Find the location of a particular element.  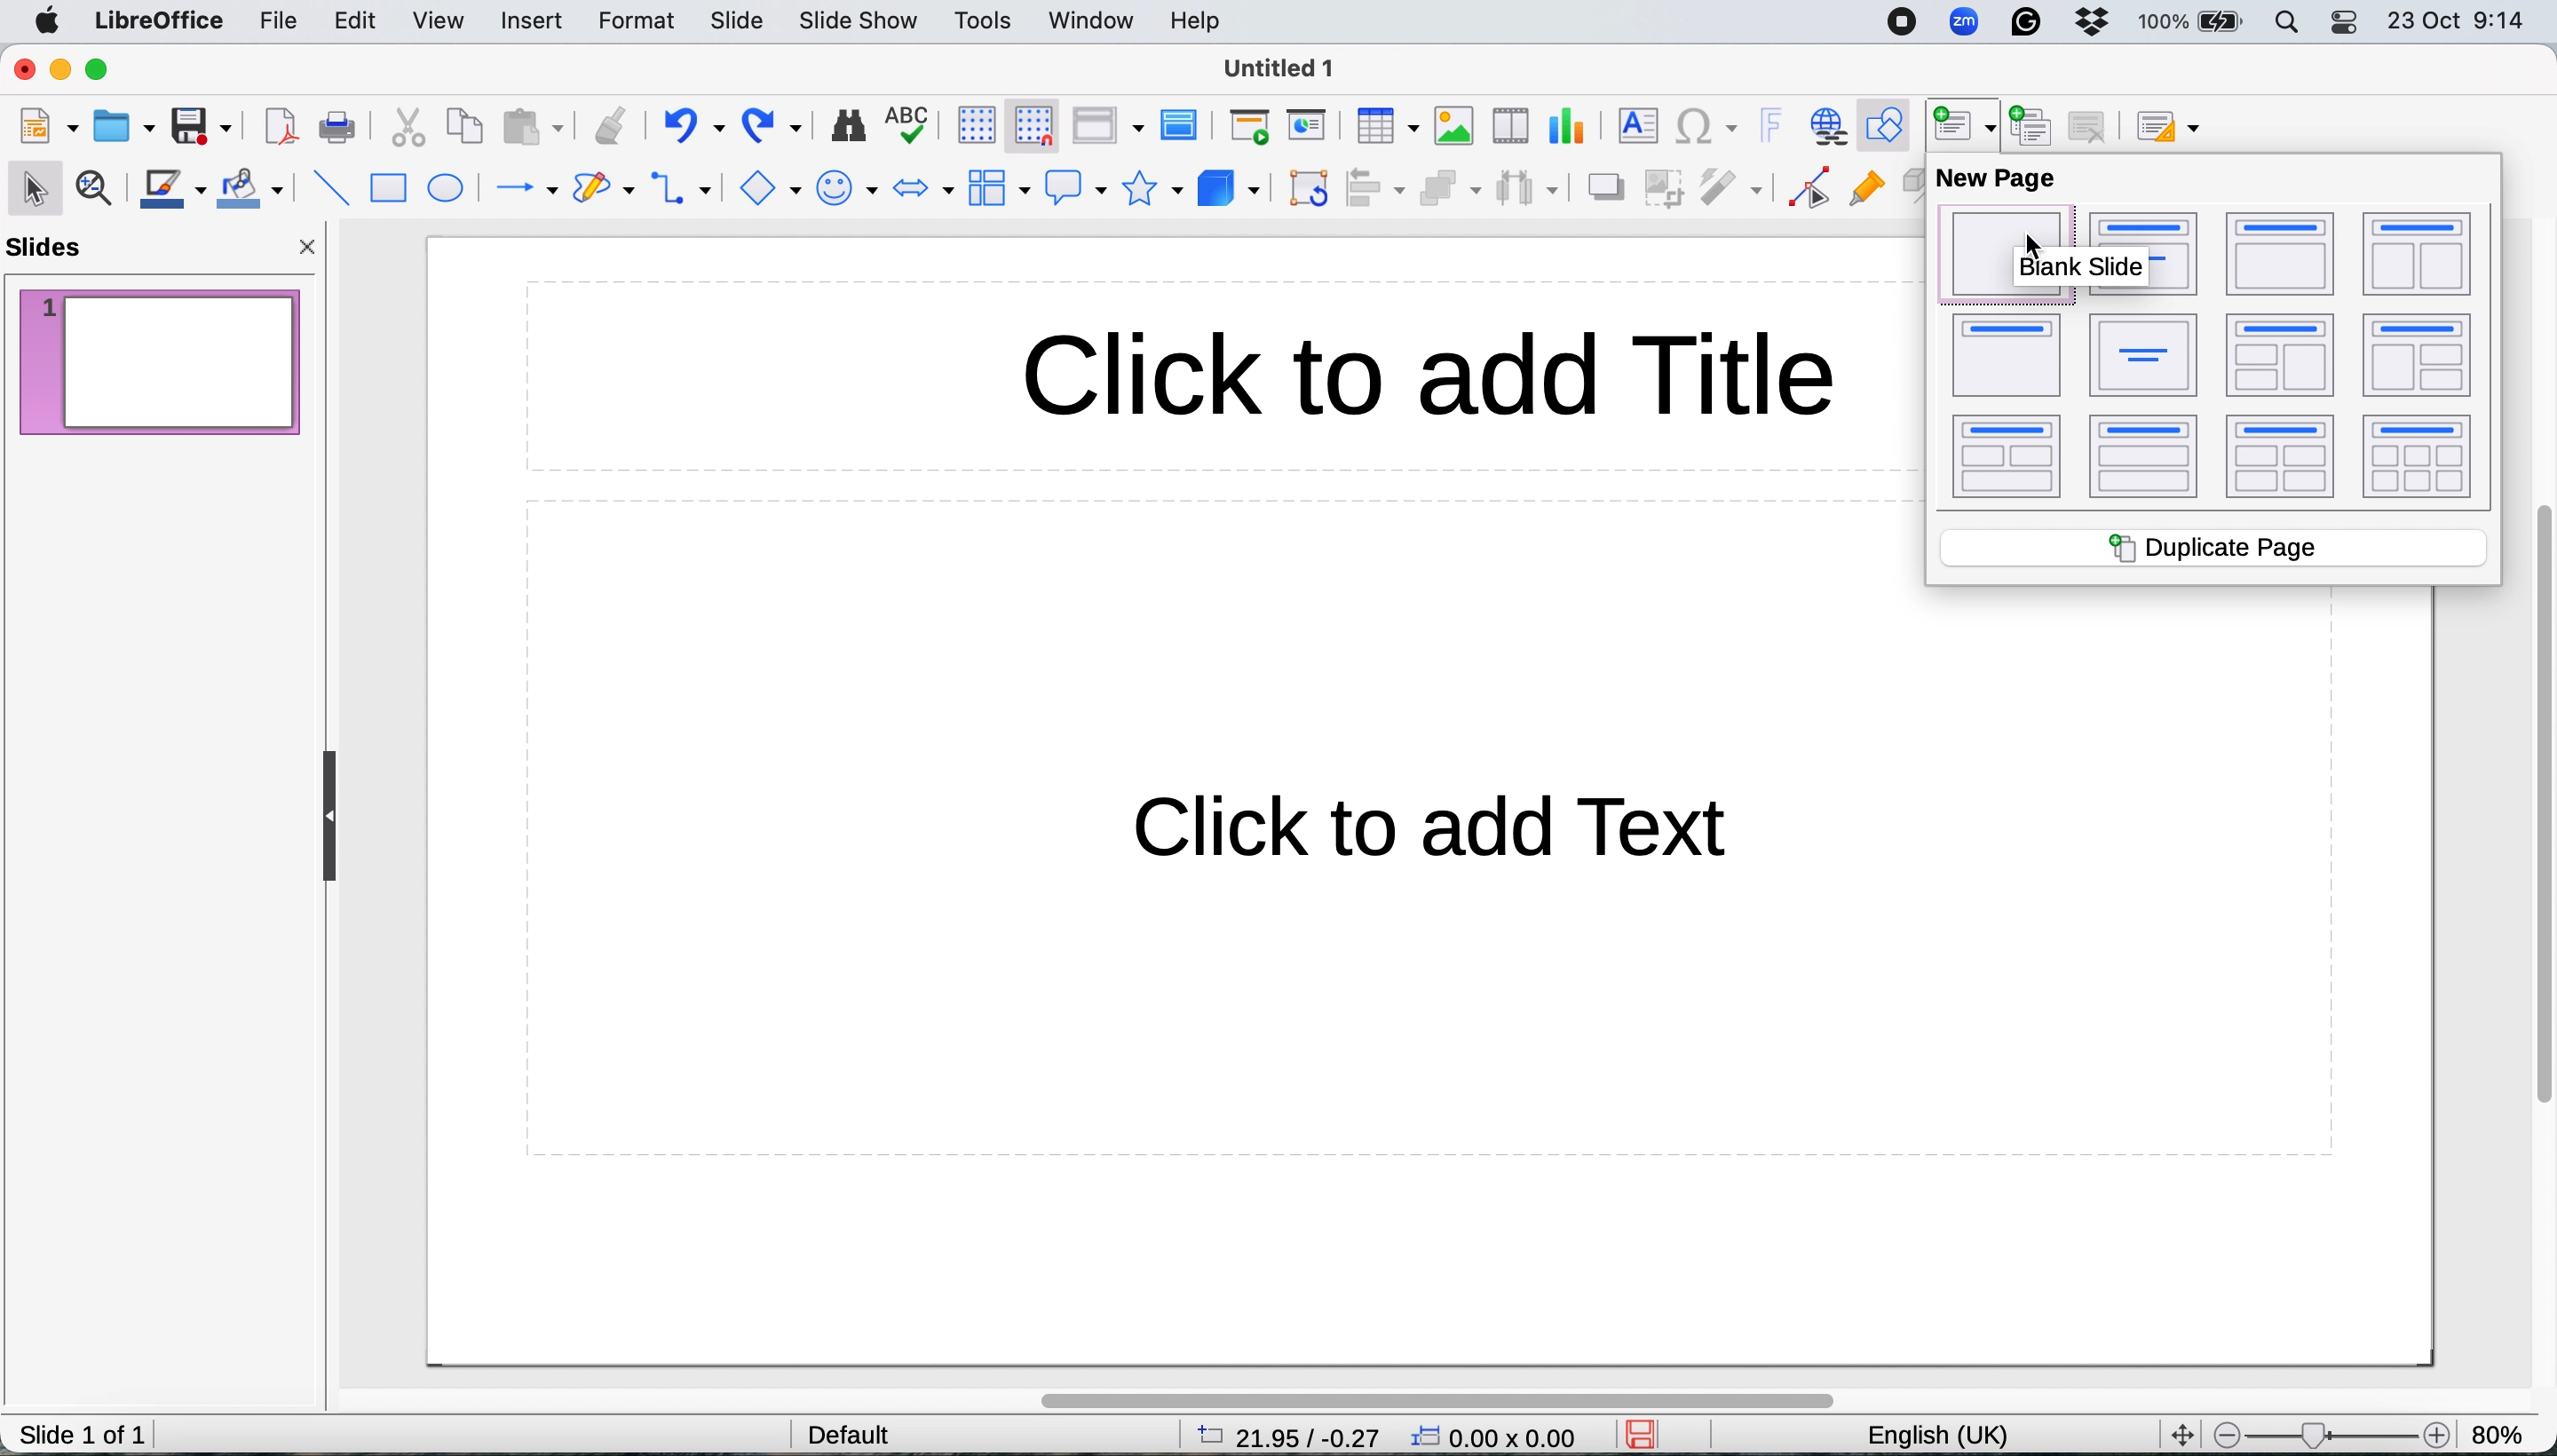

new page is located at coordinates (1995, 180).